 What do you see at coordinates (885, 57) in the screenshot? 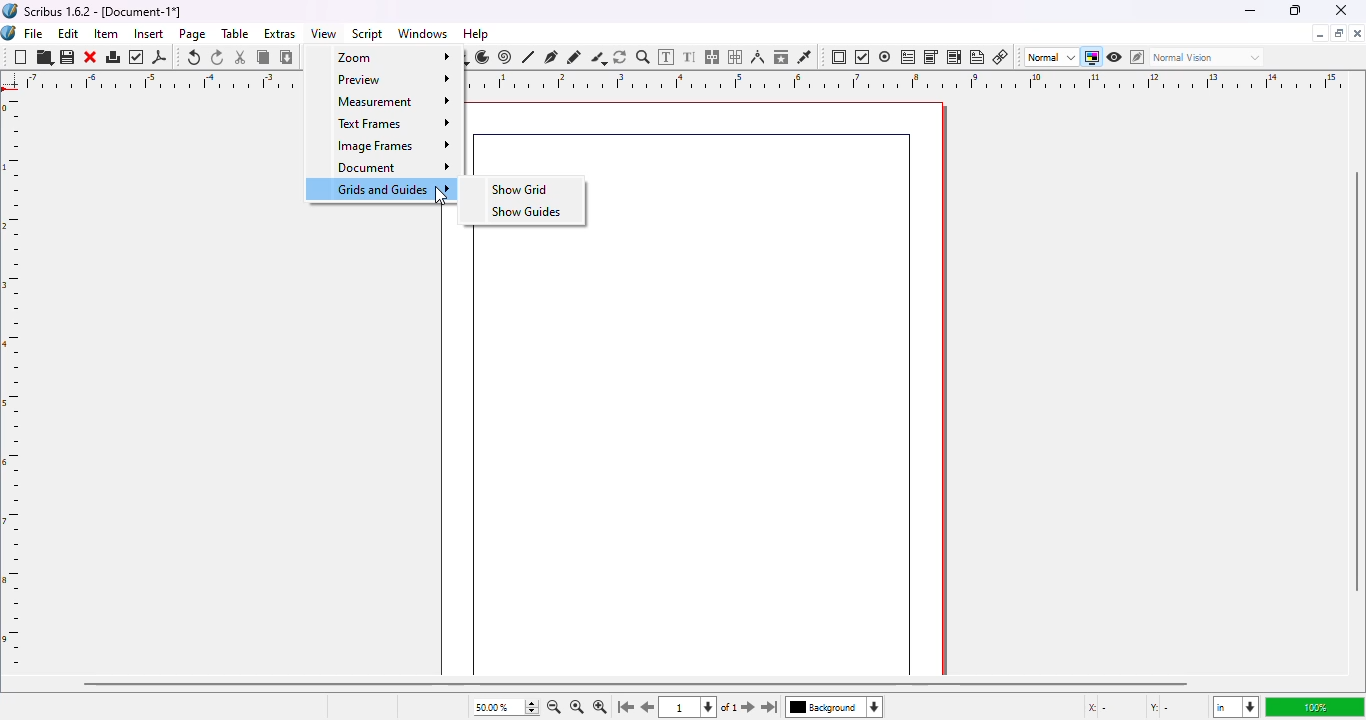
I see `PDF radio button` at bounding box center [885, 57].